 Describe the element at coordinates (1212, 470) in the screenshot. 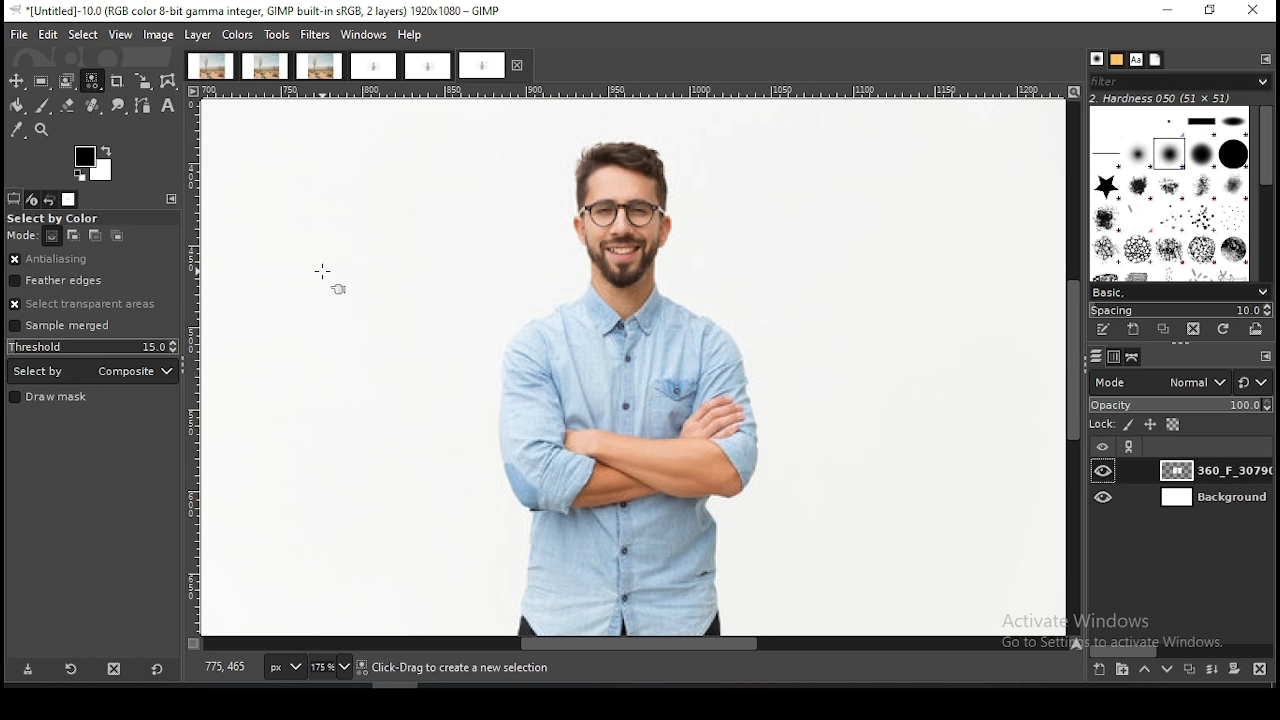

I see `layer` at that location.